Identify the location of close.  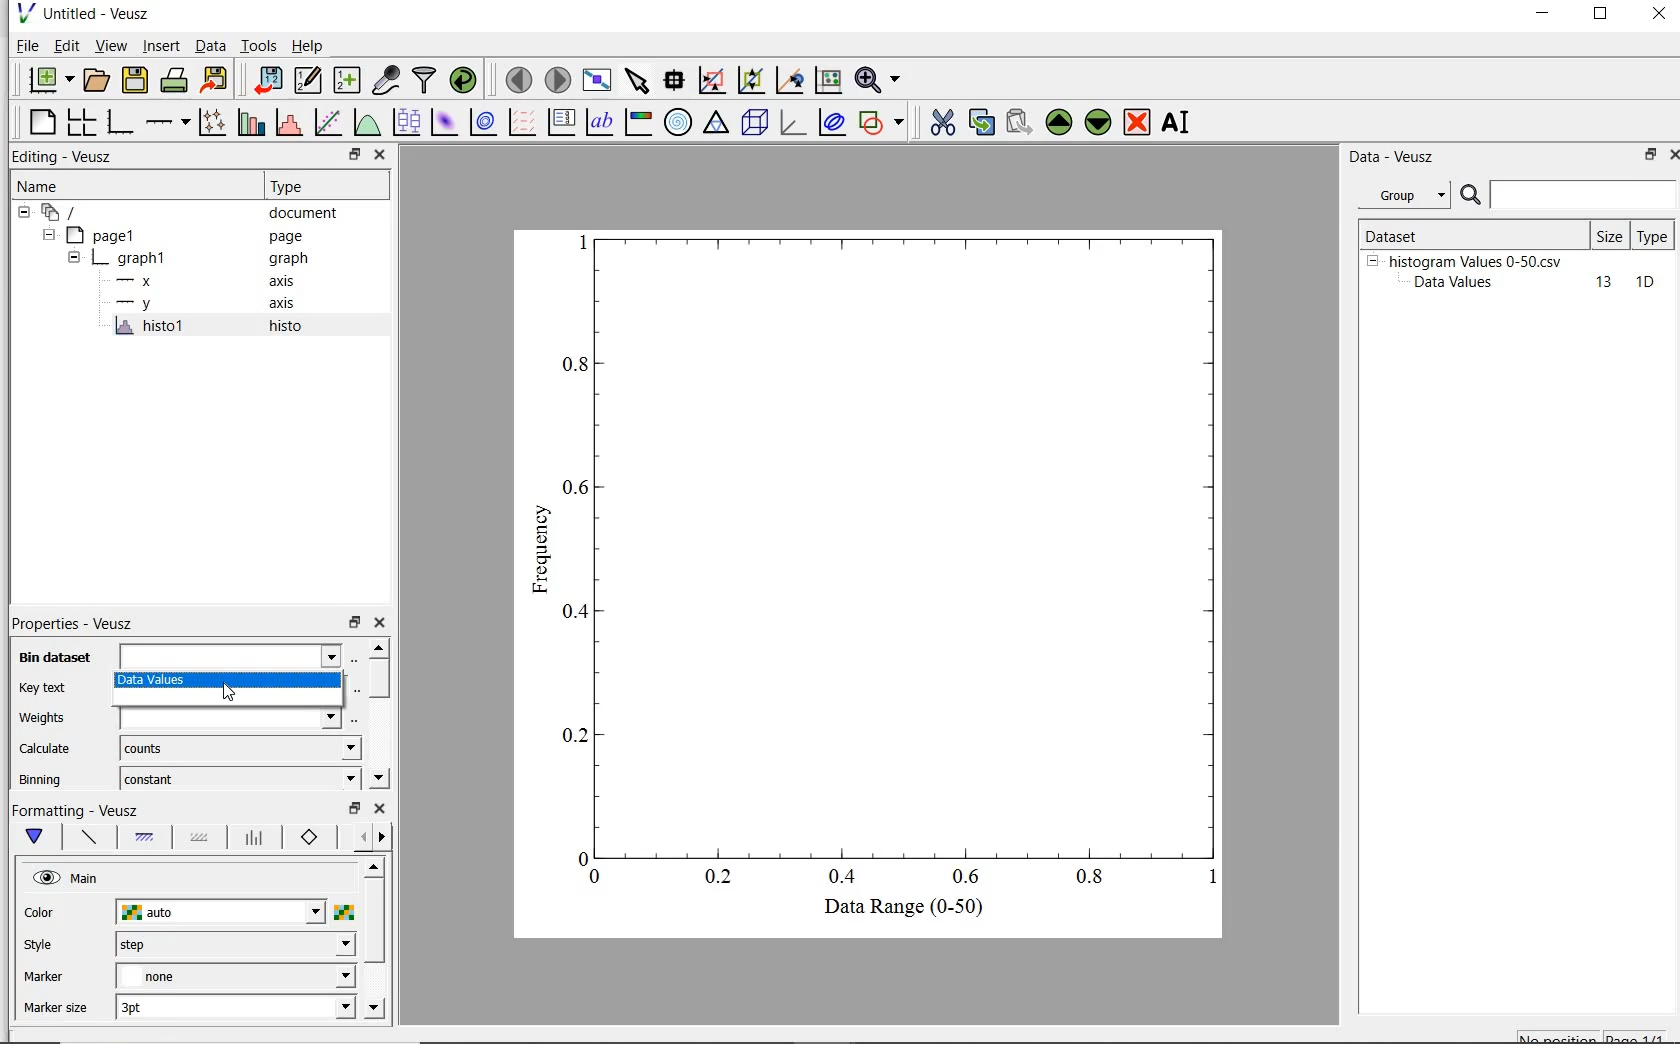
(379, 809).